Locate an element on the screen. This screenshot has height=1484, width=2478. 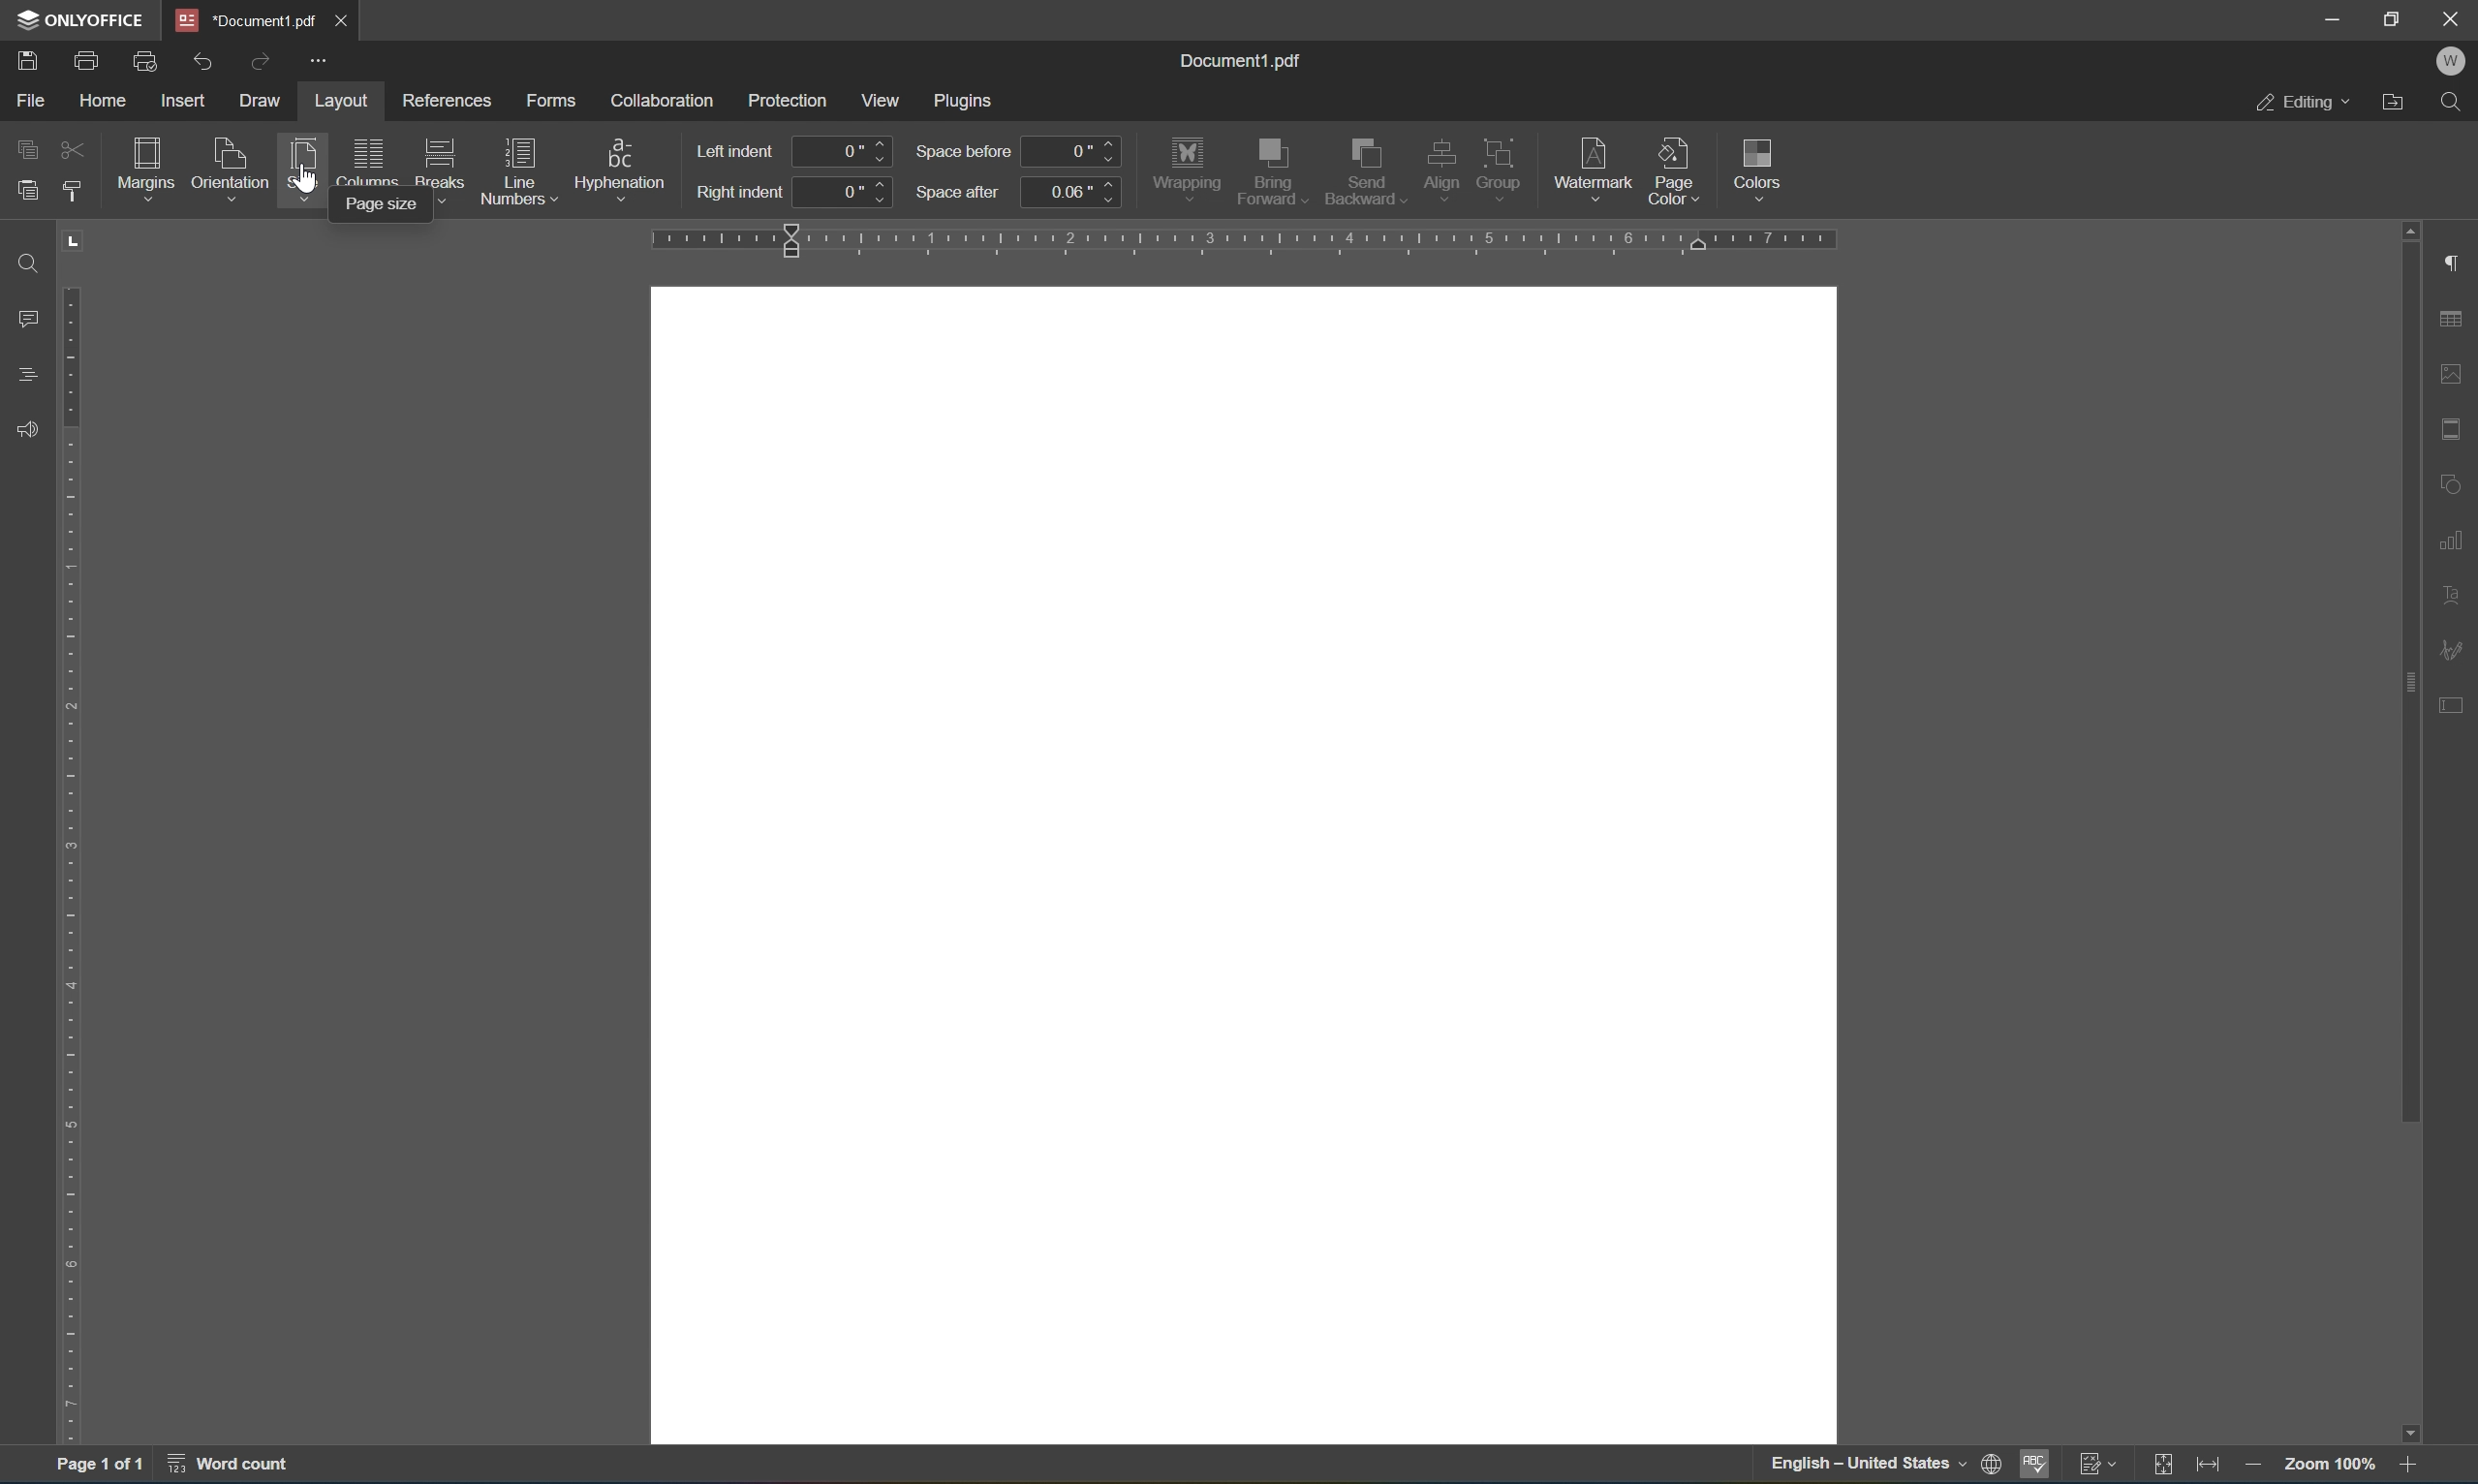
redo is located at coordinates (265, 58).